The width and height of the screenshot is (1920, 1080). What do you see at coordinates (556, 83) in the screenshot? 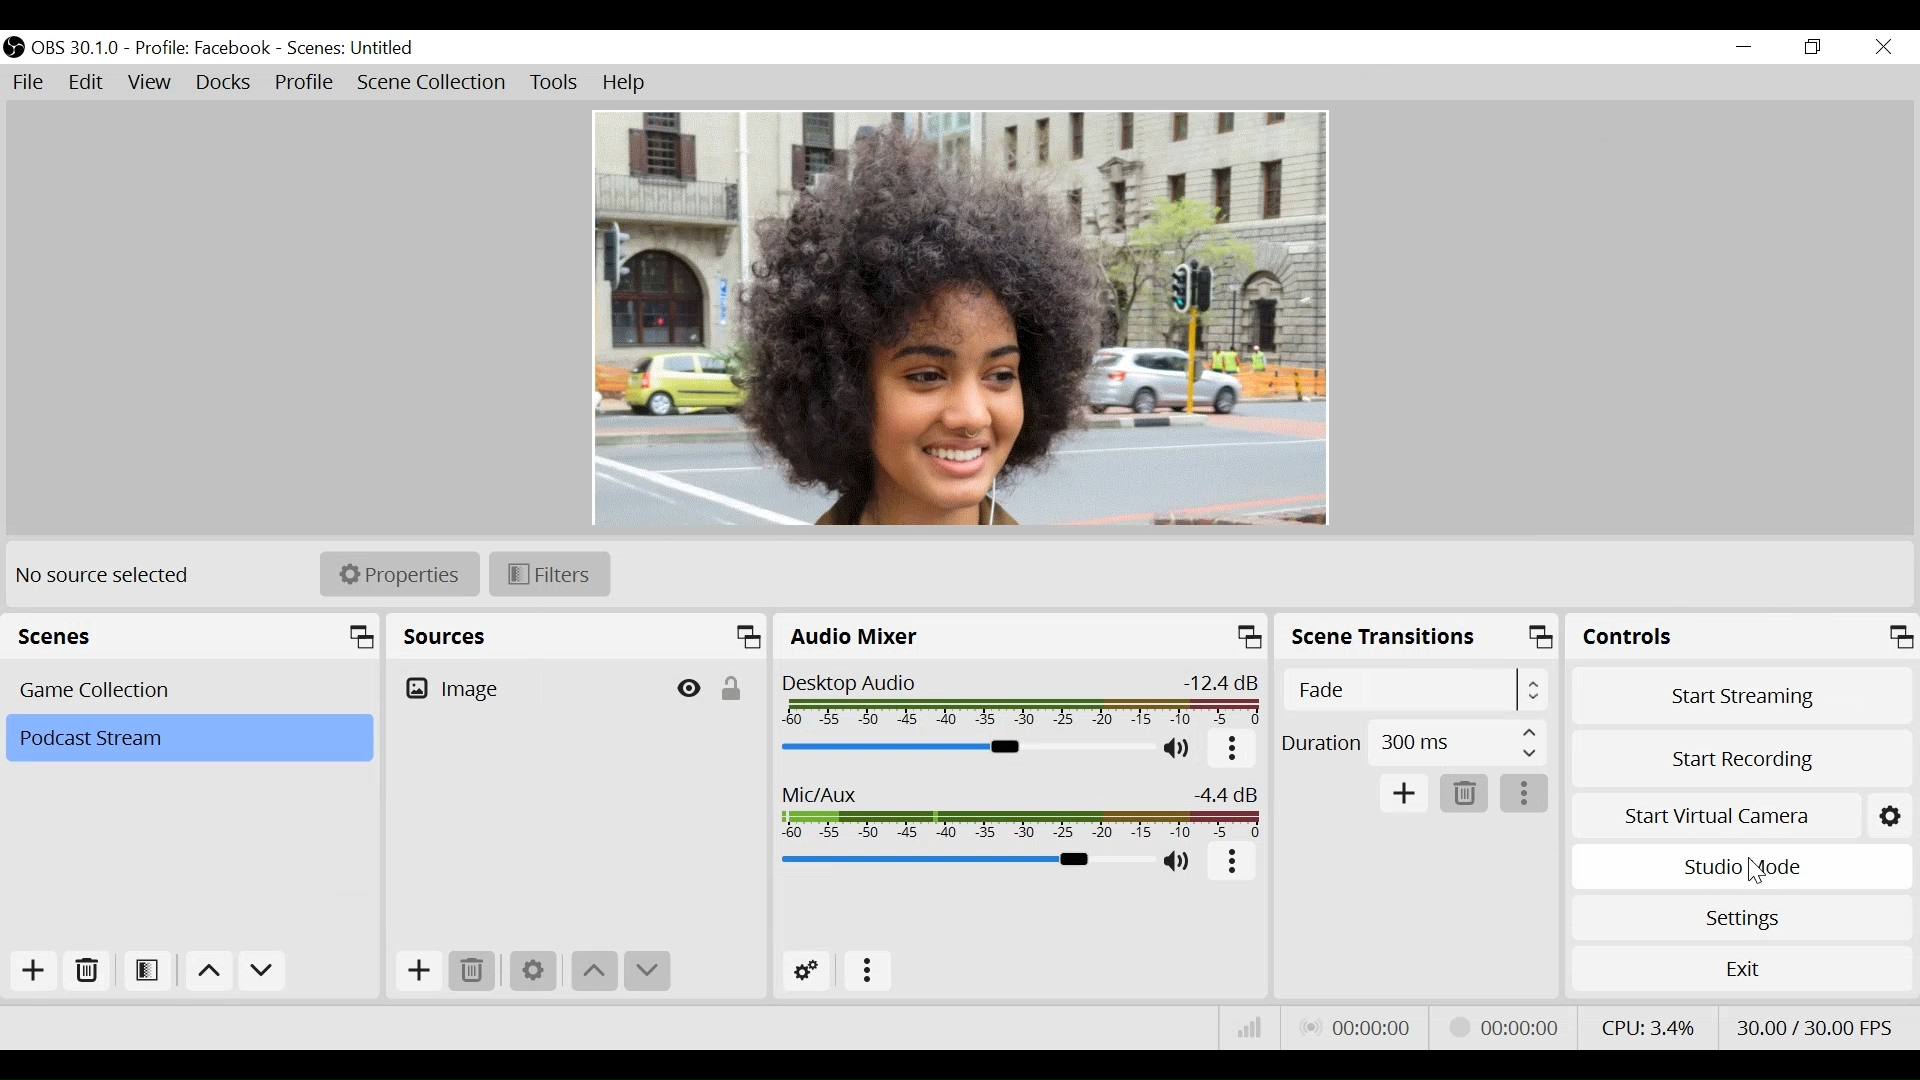
I see `Tools` at bounding box center [556, 83].